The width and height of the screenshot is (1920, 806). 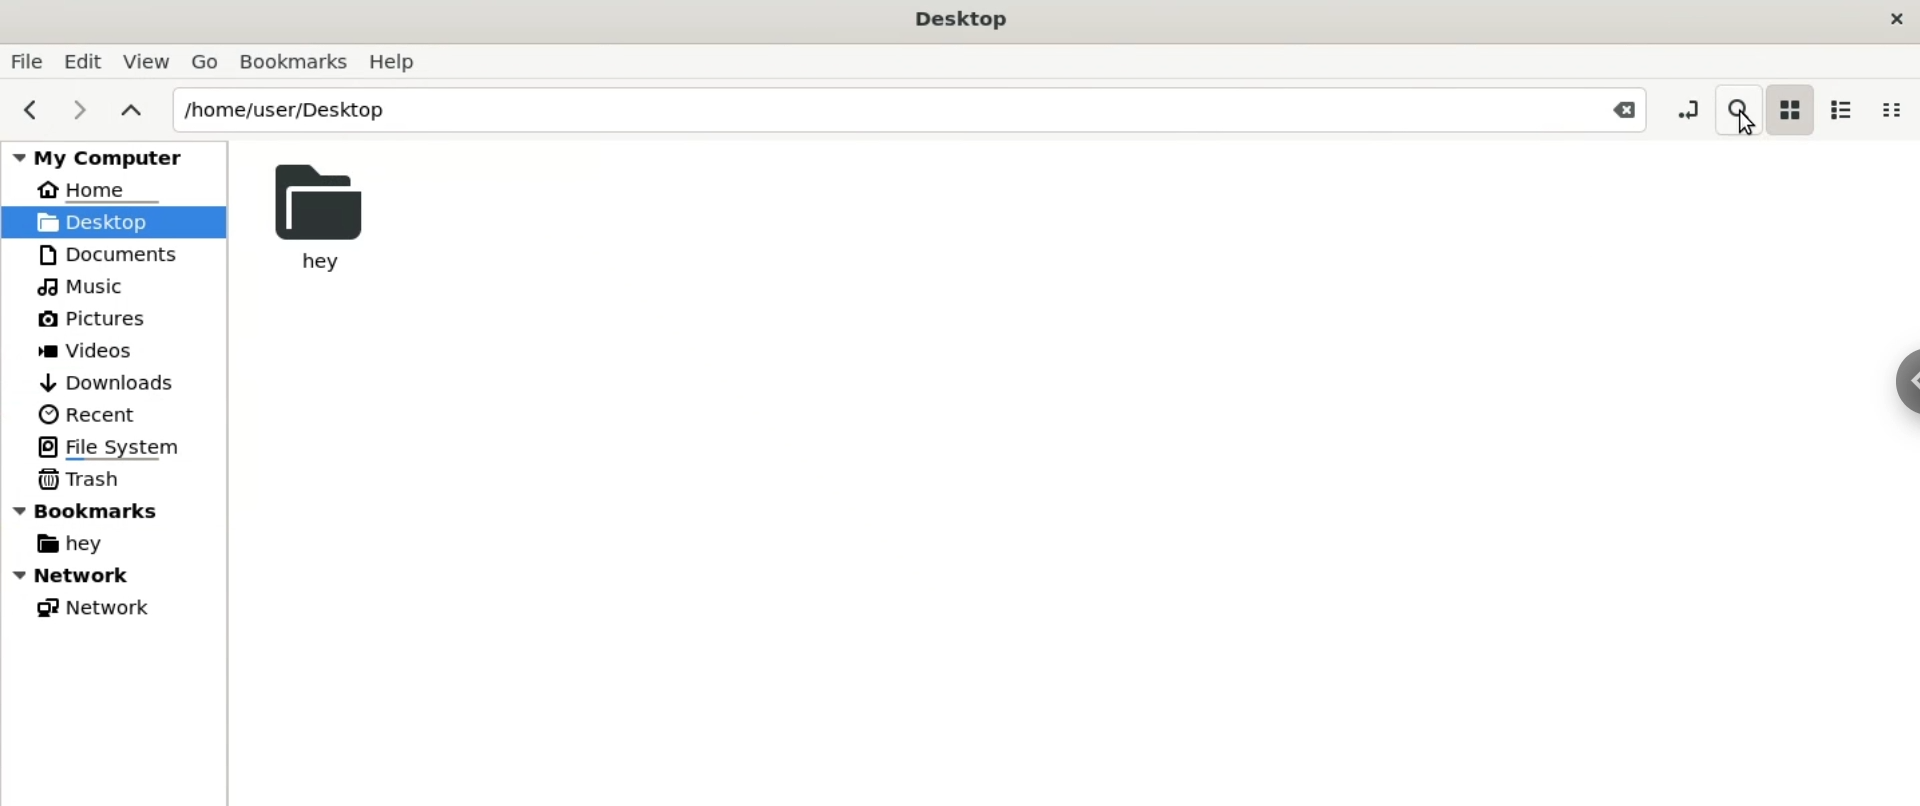 What do you see at coordinates (80, 59) in the screenshot?
I see `Edit` at bounding box center [80, 59].